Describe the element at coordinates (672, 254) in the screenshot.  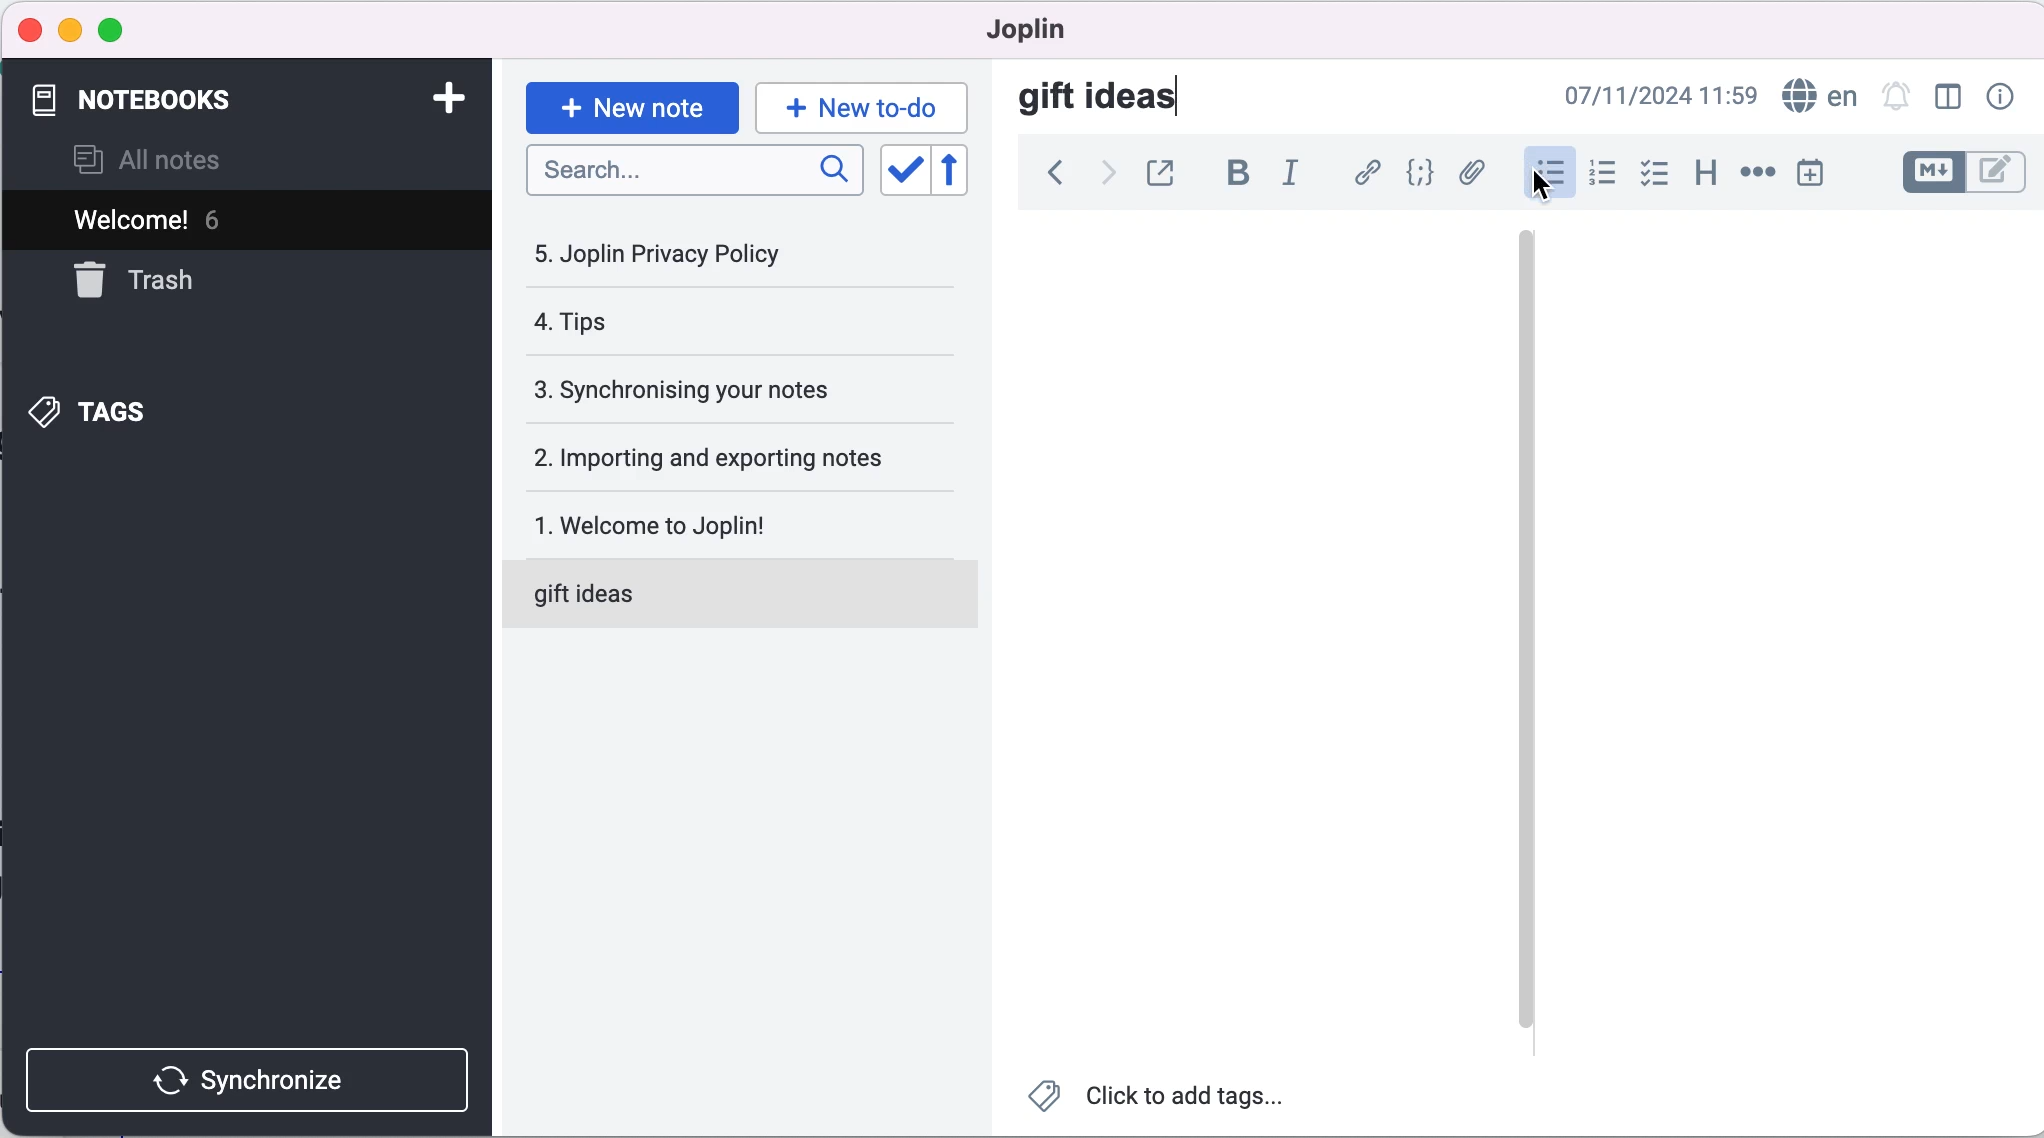
I see `joplin privacy policy` at that location.